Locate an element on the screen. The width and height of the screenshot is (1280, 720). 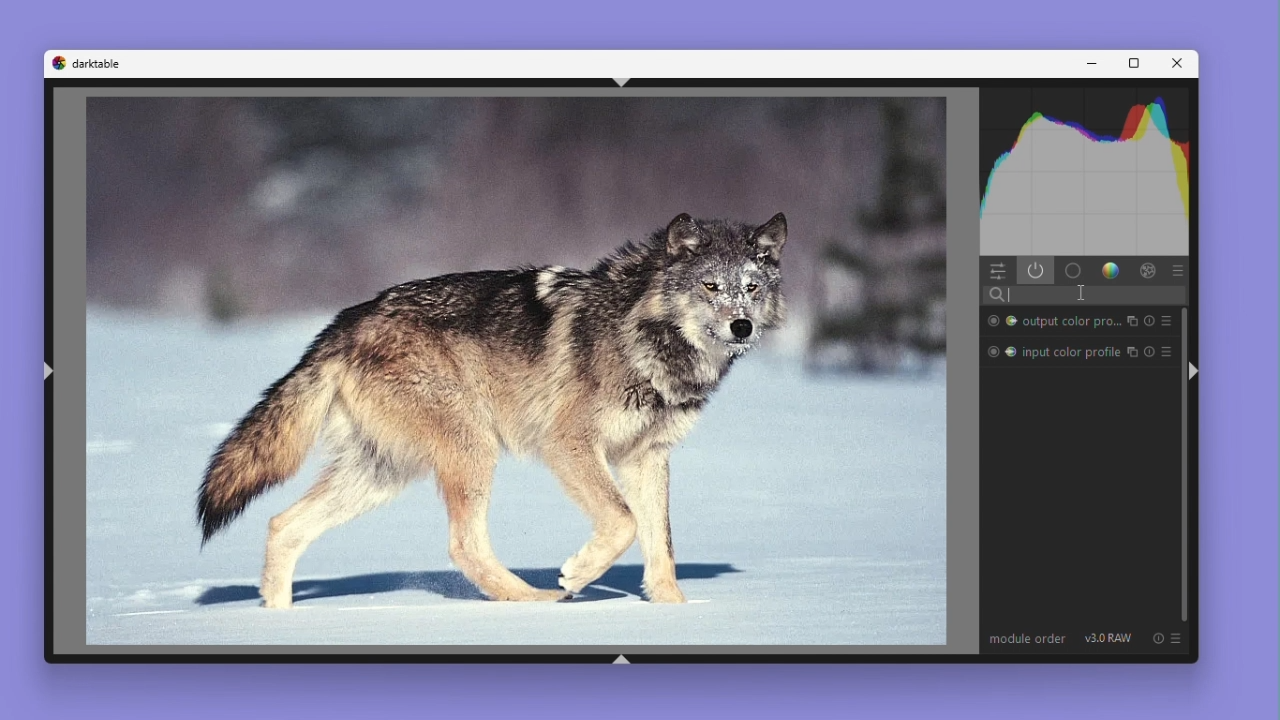
Color Range Mask is located at coordinates (1011, 352).